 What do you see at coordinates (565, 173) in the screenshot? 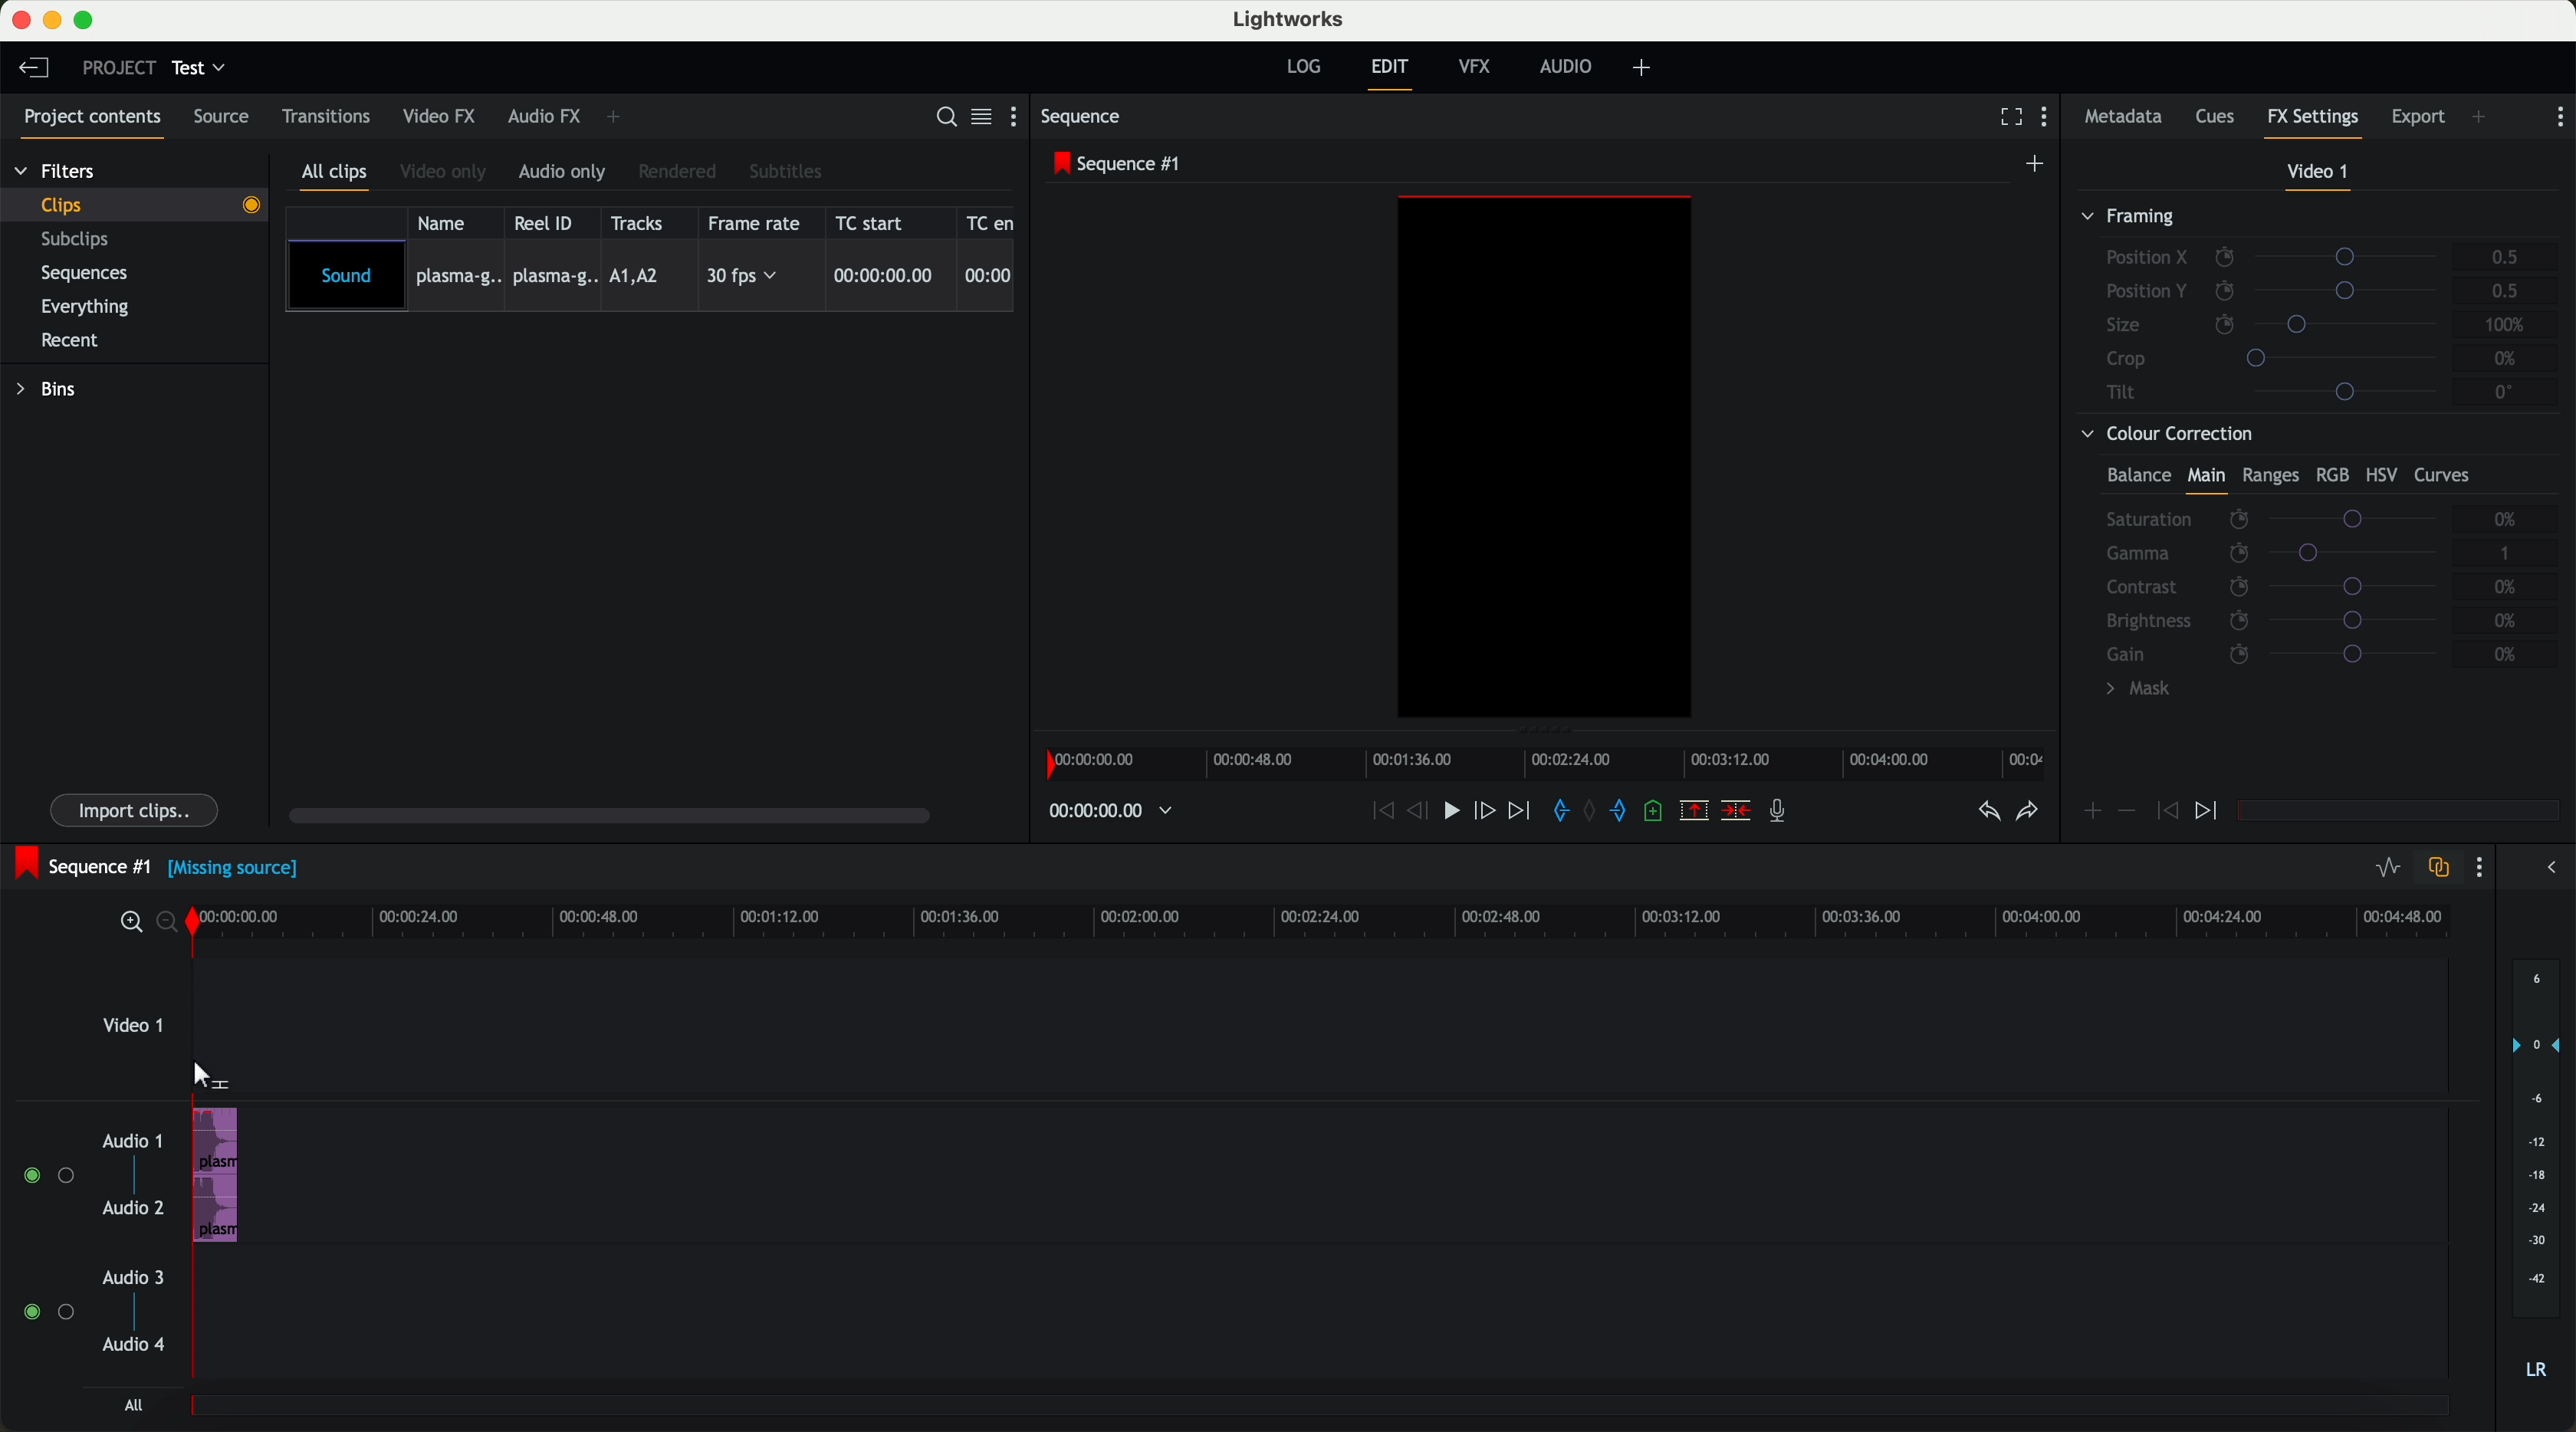
I see `audio only` at bounding box center [565, 173].